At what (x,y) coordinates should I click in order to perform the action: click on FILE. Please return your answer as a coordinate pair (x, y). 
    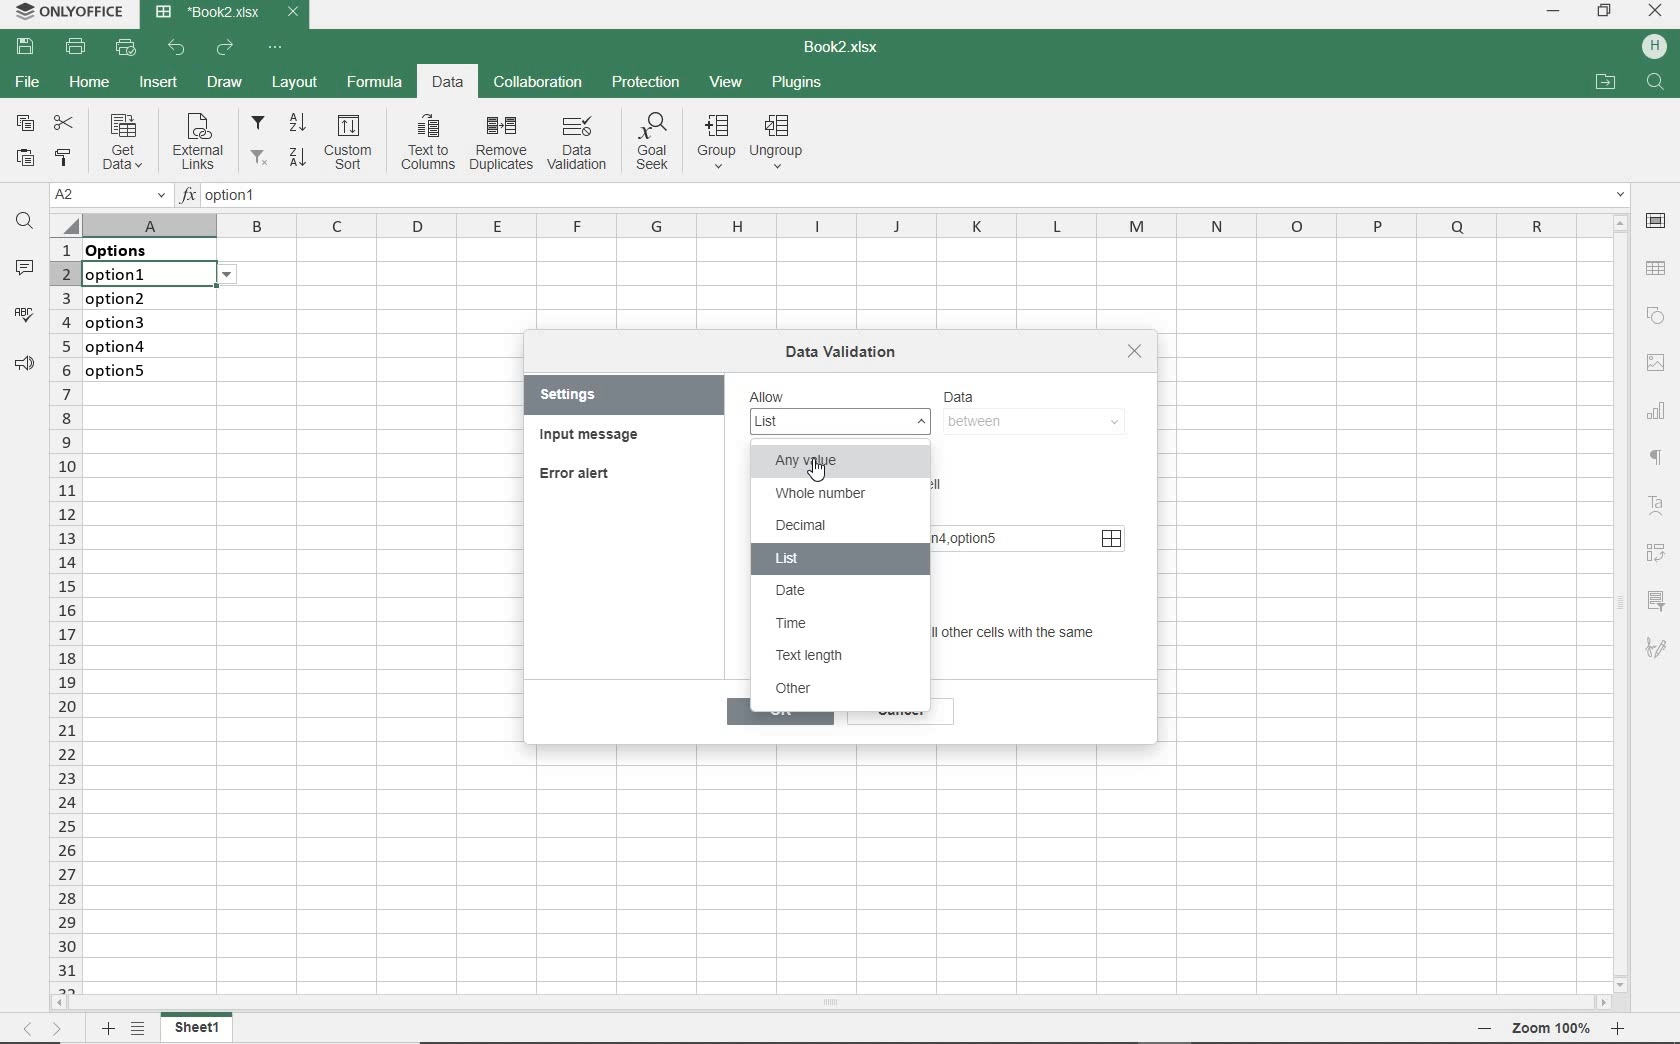
    Looking at the image, I should click on (26, 85).